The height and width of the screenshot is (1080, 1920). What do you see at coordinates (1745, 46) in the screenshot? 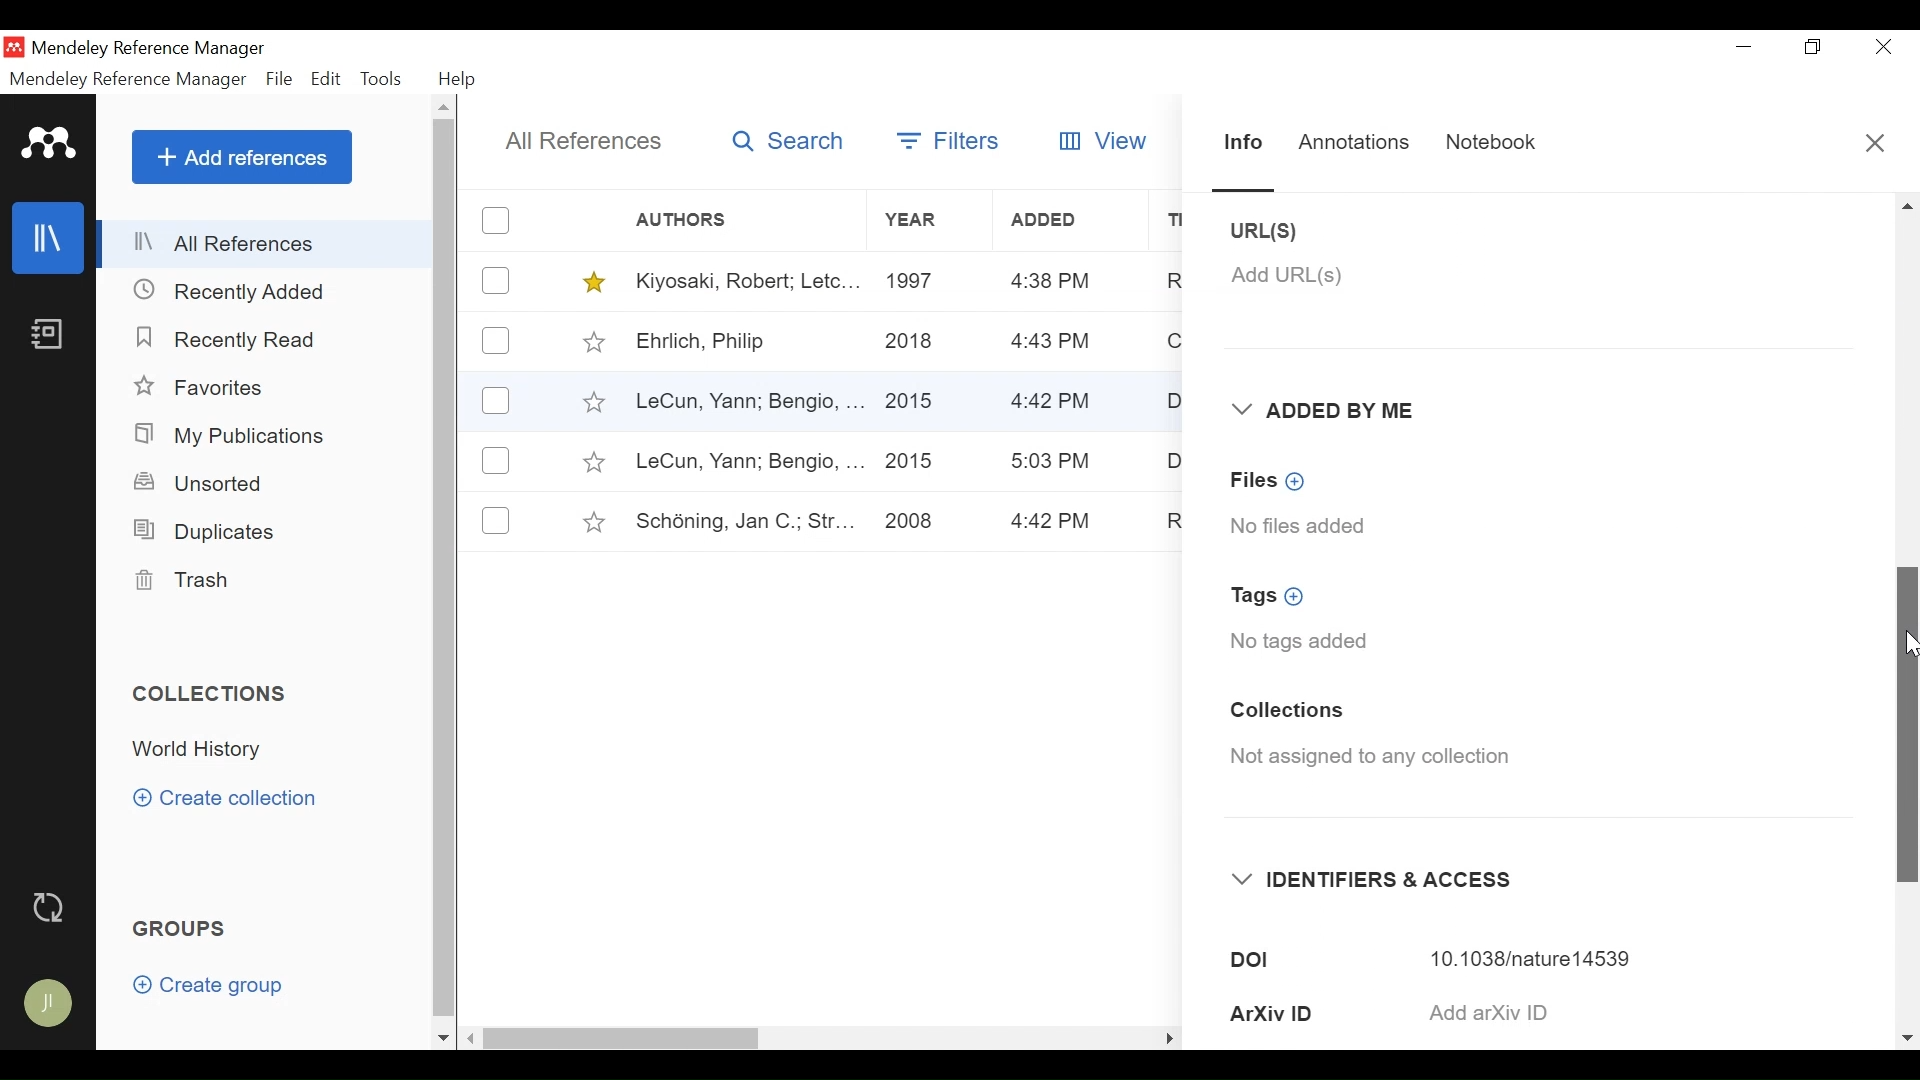
I see `minimize` at bounding box center [1745, 46].